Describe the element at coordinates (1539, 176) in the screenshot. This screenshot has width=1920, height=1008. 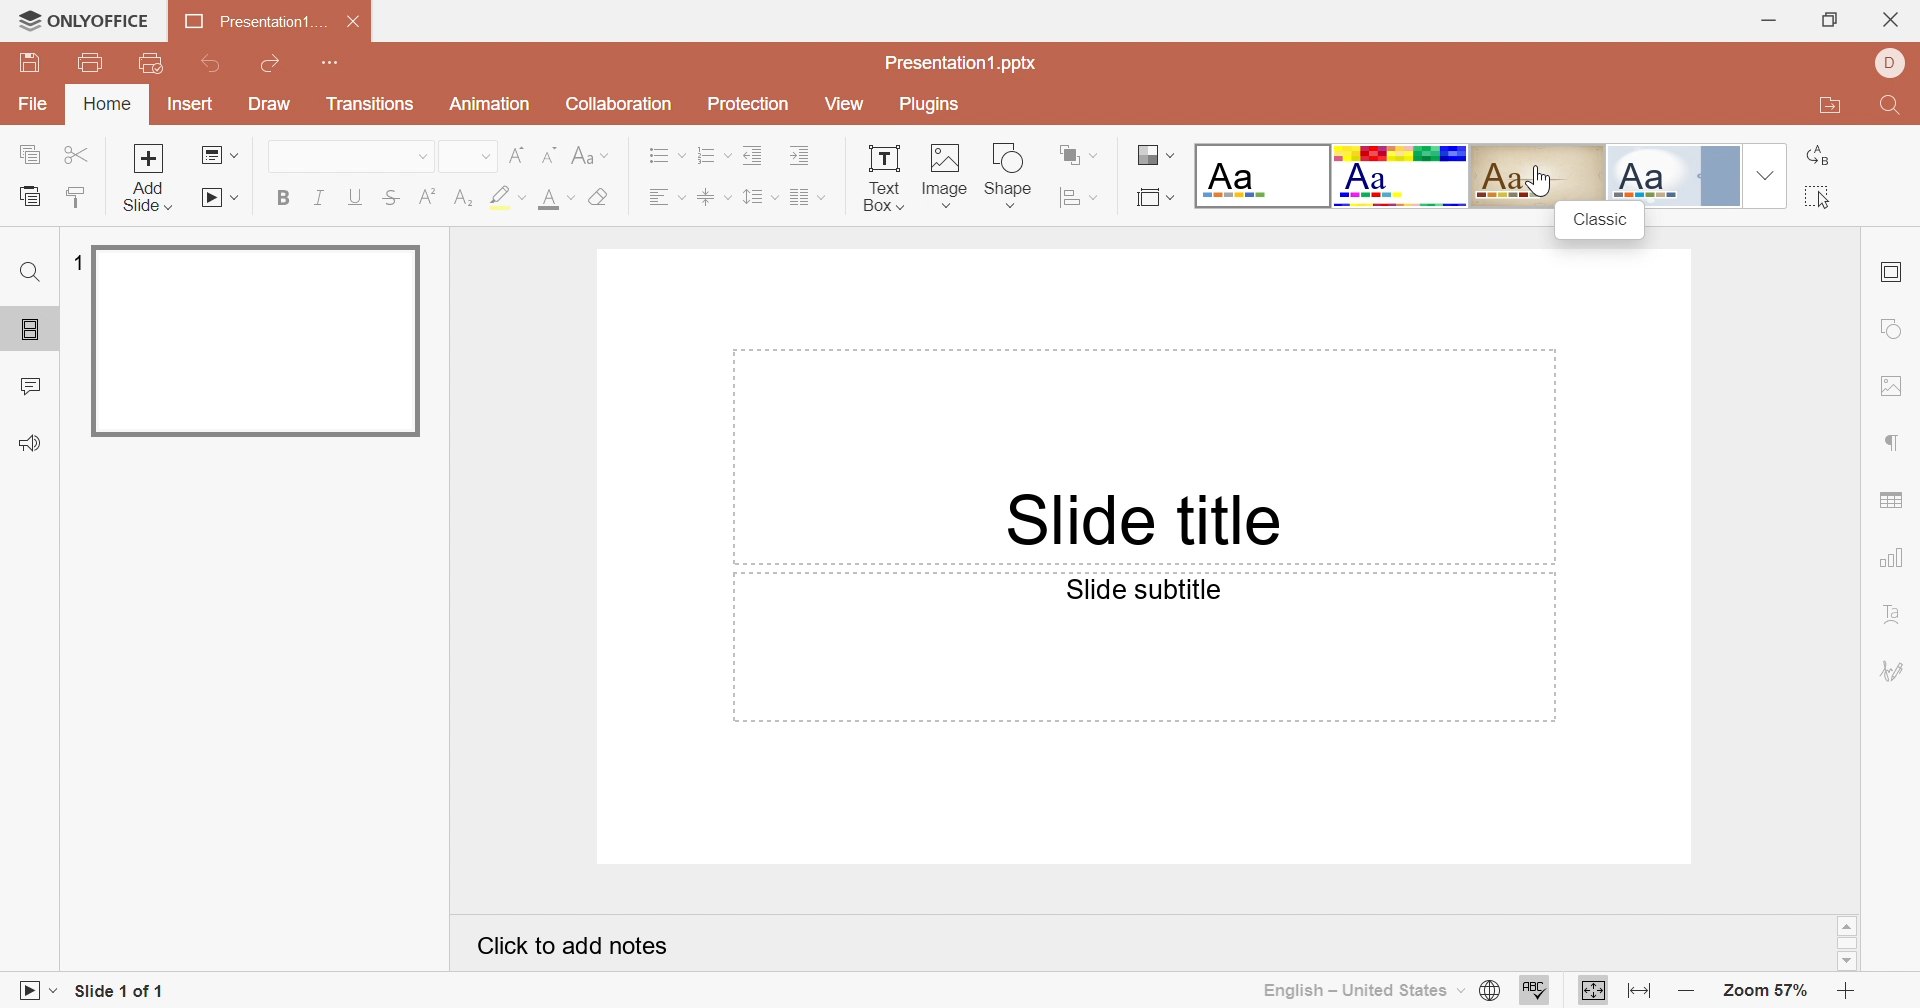
I see `Classic` at that location.